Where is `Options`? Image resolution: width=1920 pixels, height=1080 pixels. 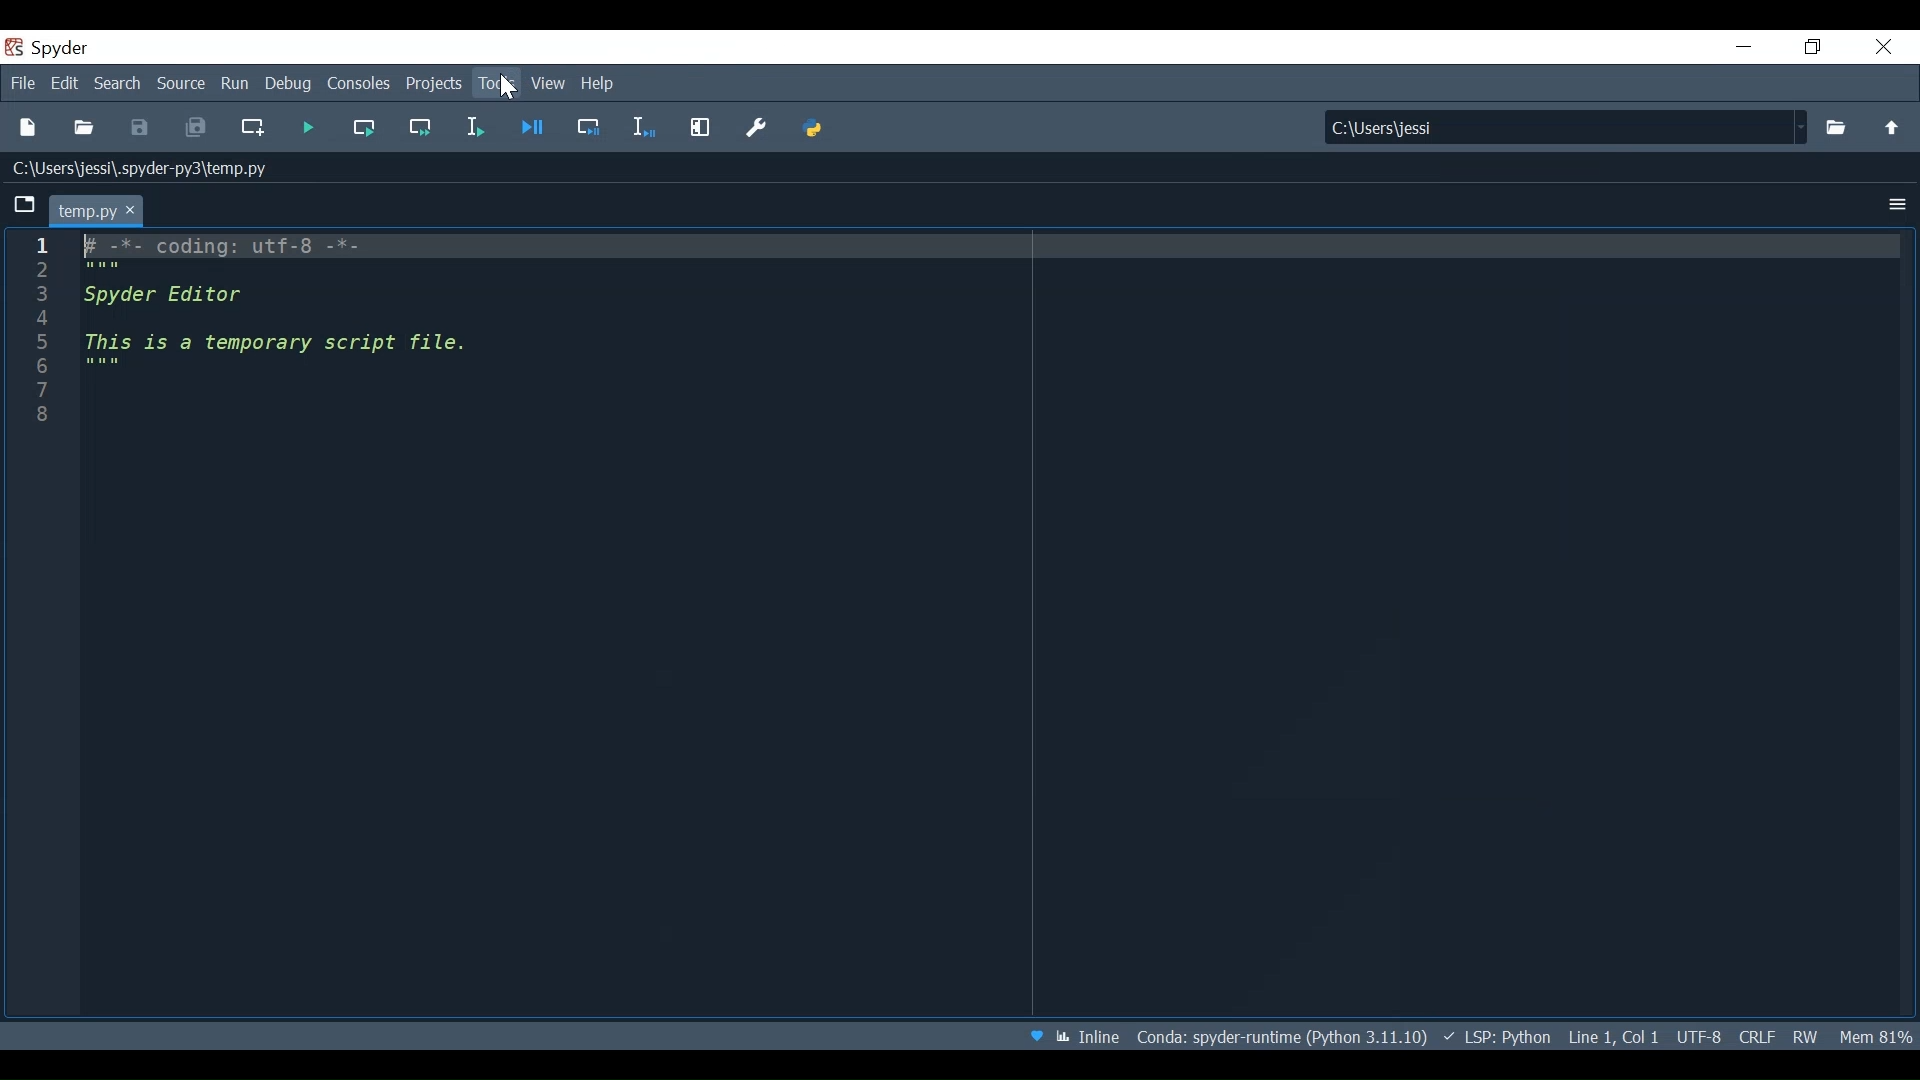
Options is located at coordinates (1900, 206).